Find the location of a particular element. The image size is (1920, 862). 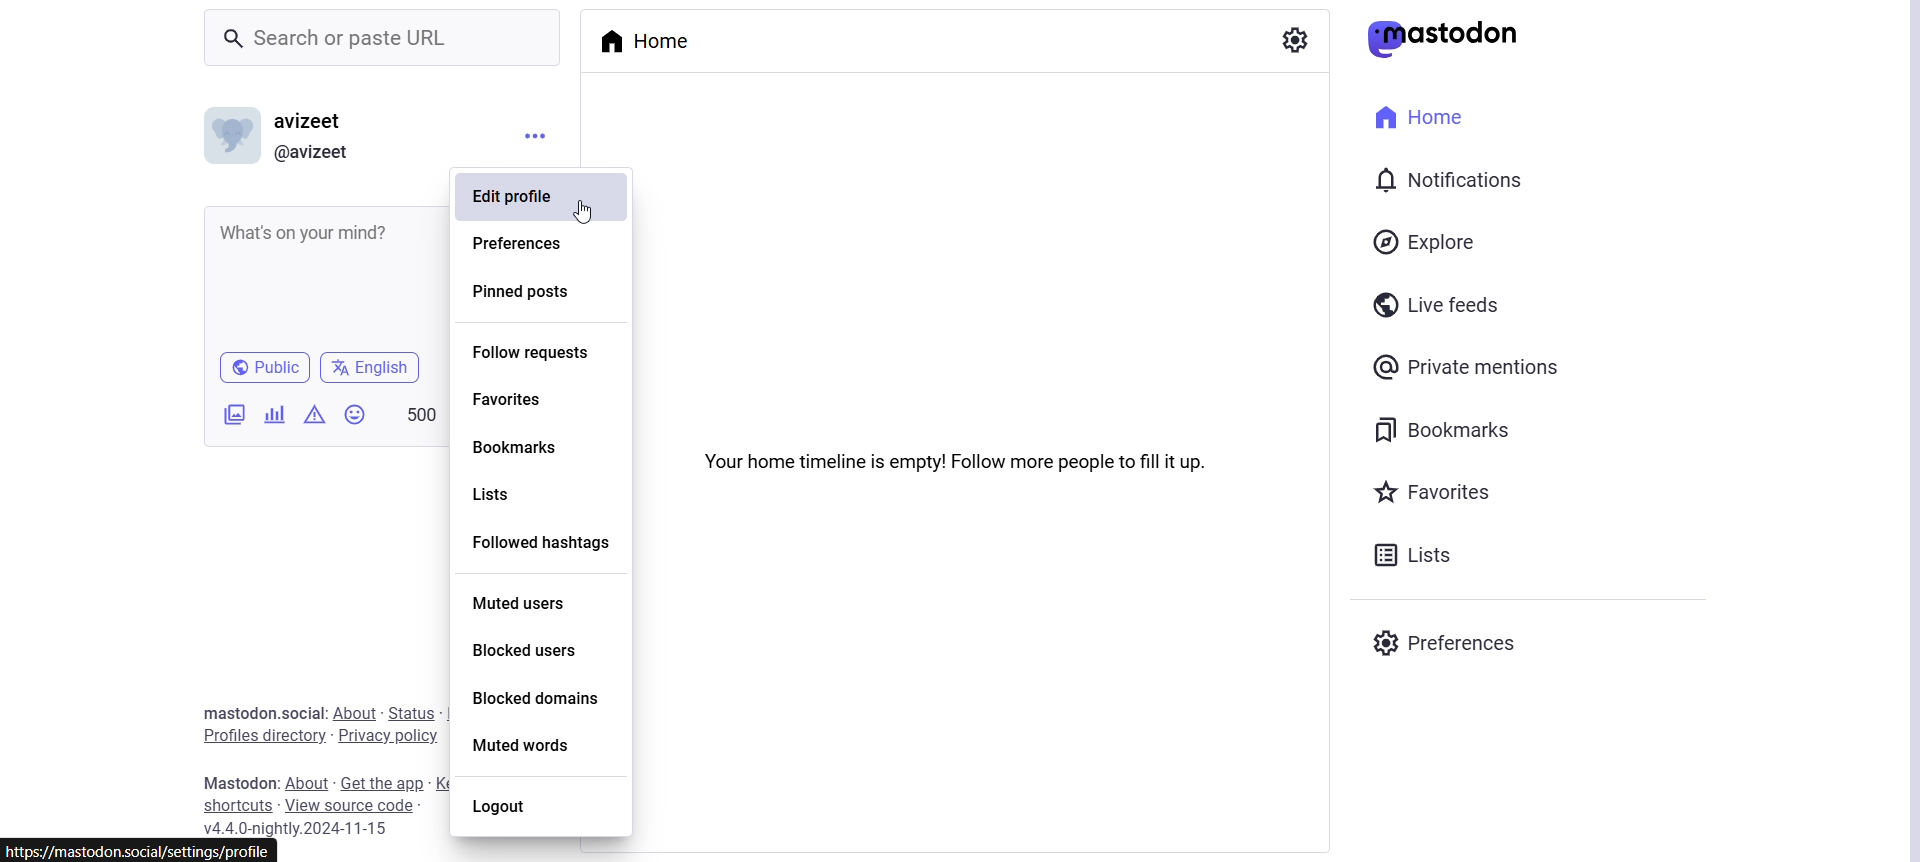

Bookmarks is located at coordinates (1454, 428).